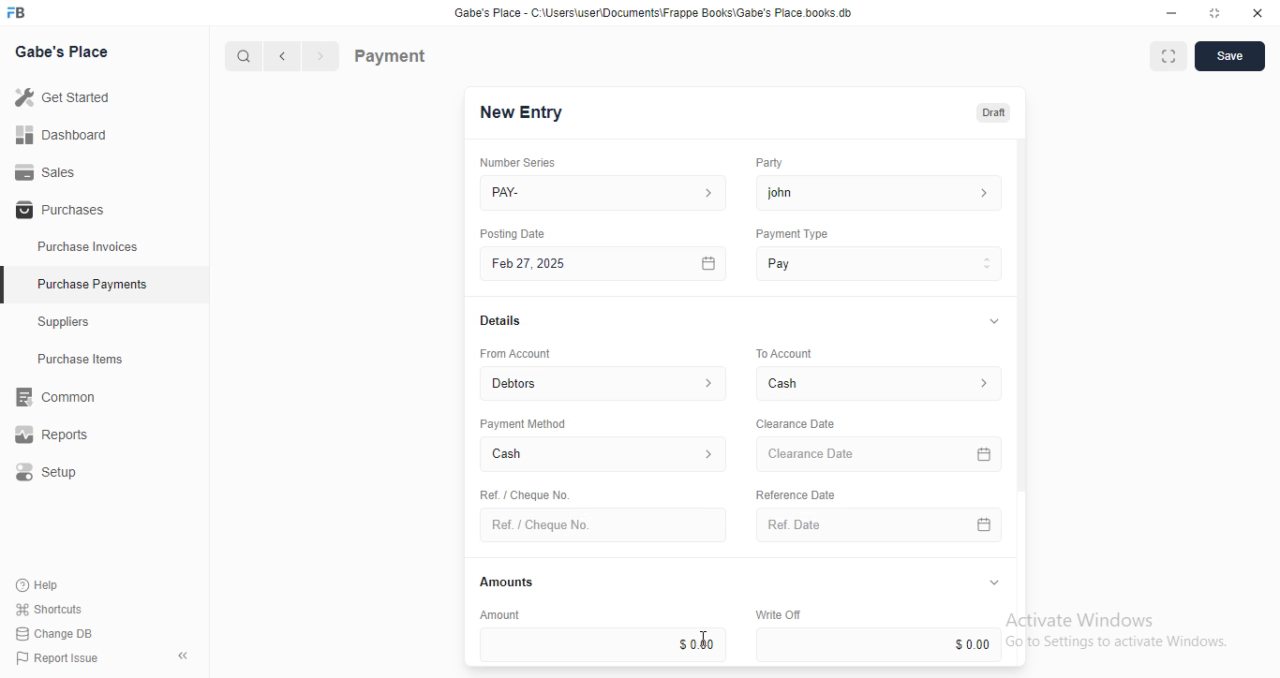  What do you see at coordinates (605, 382) in the screenshot?
I see `Debtors` at bounding box center [605, 382].